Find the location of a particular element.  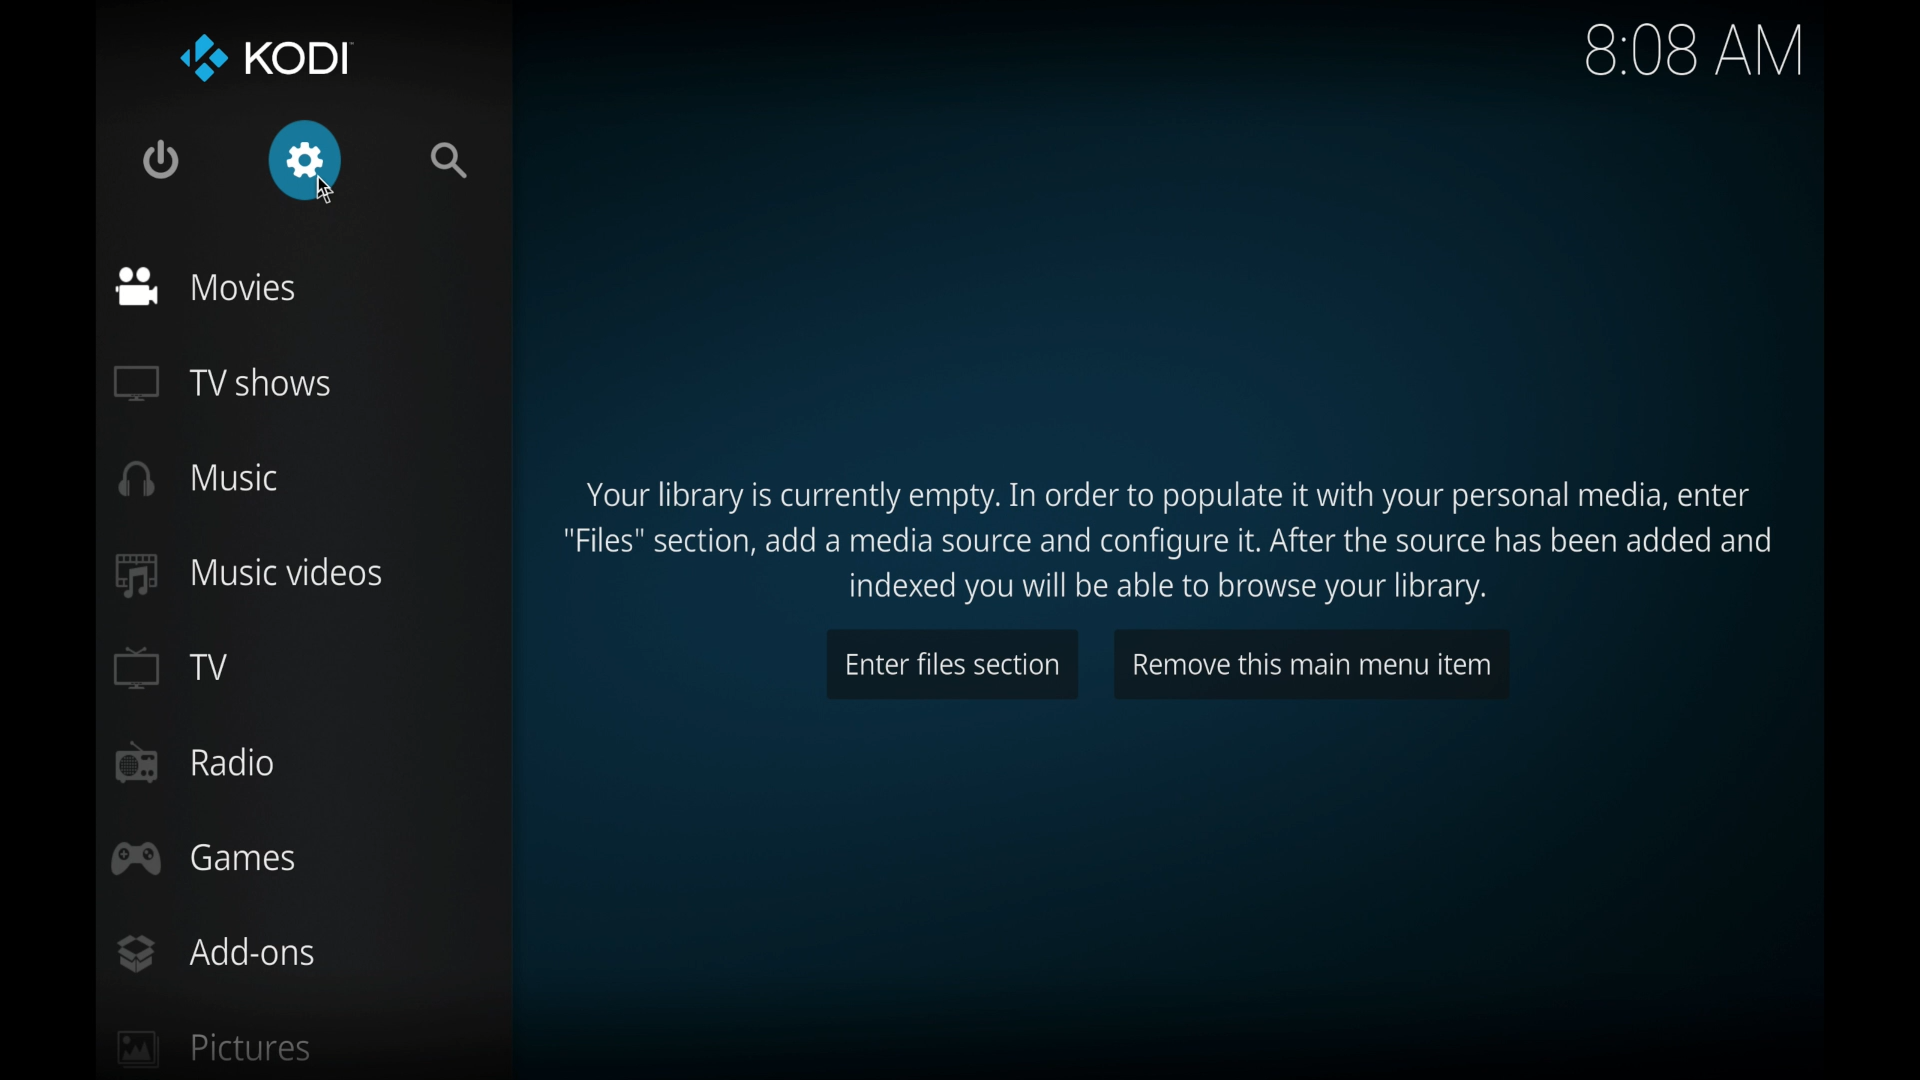

pictures is located at coordinates (214, 1051).